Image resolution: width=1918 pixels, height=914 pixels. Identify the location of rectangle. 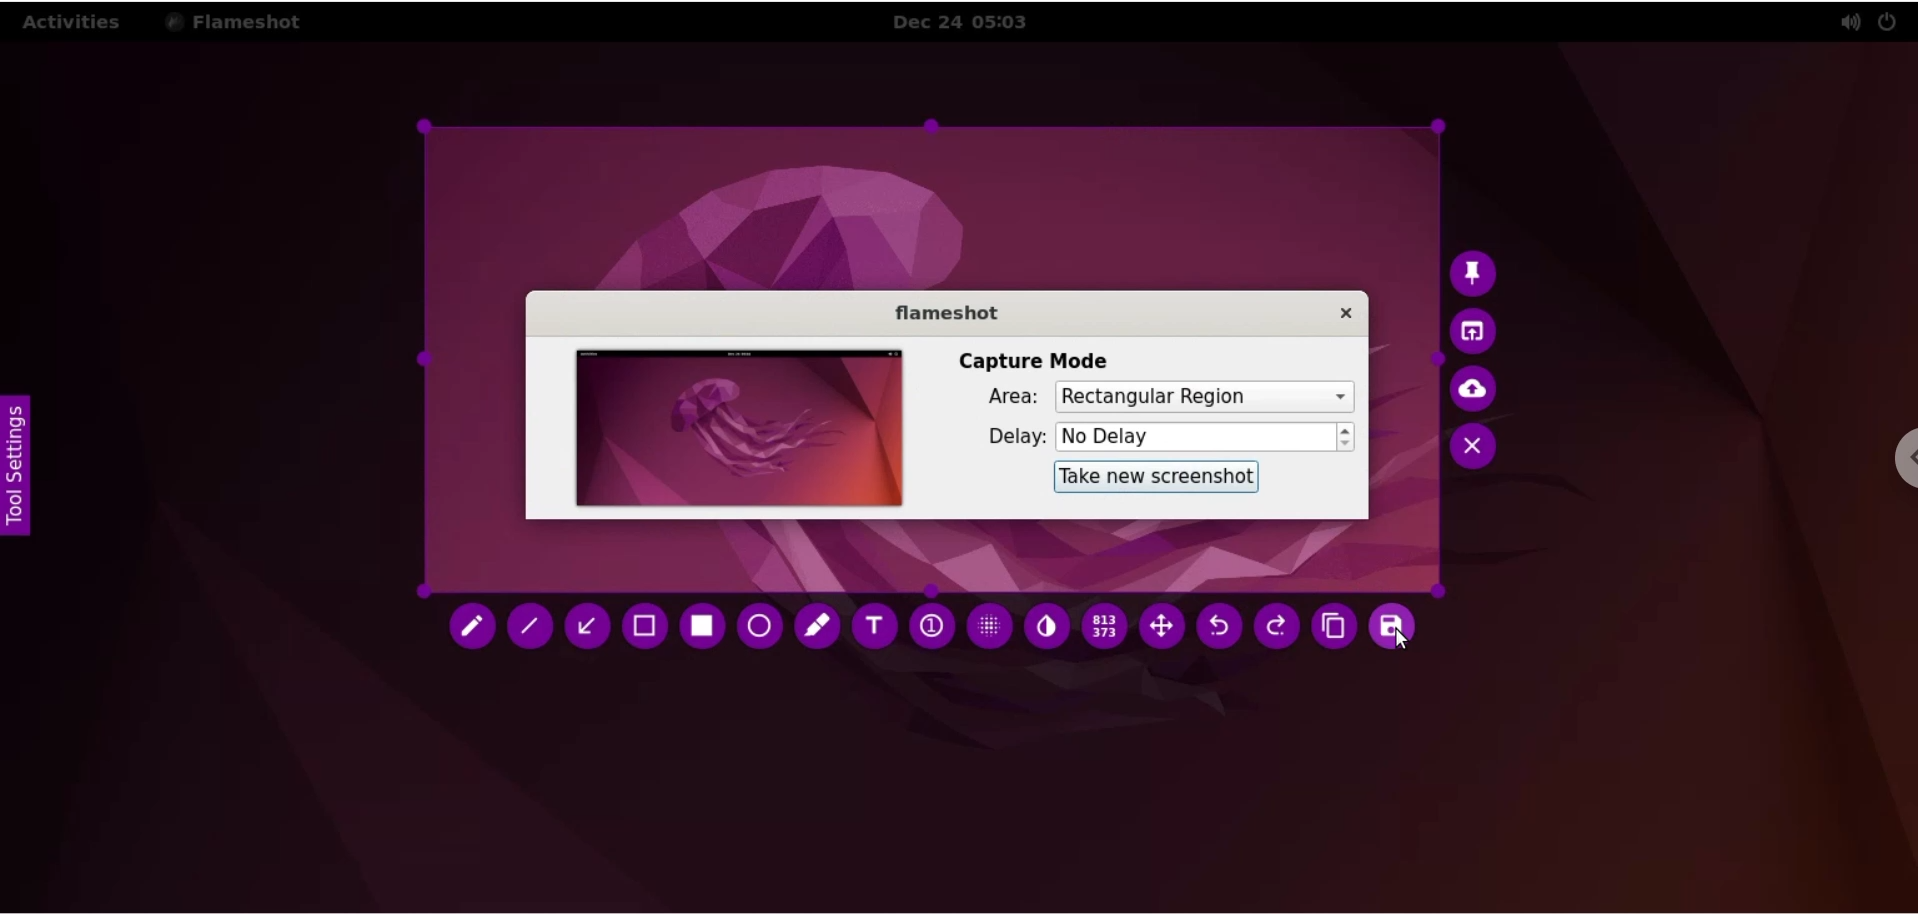
(702, 627).